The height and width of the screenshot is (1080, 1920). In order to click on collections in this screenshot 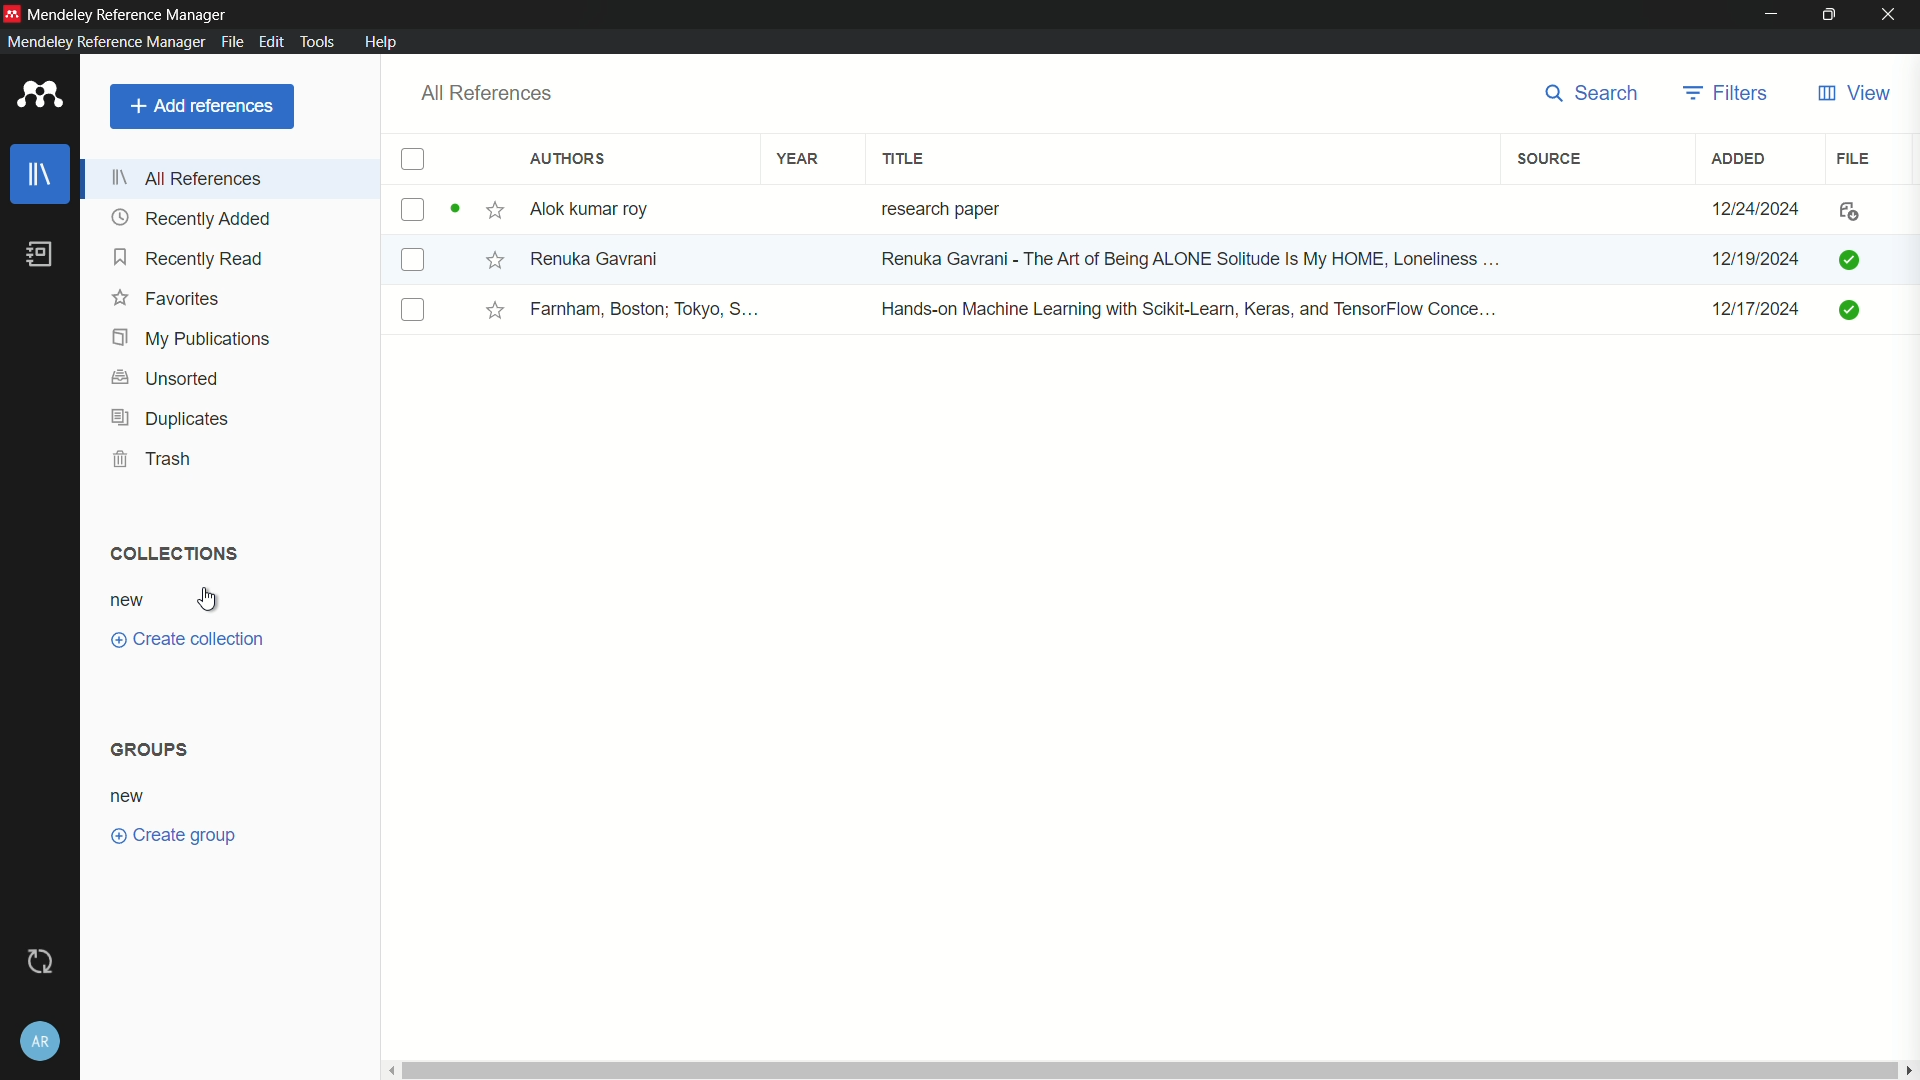, I will do `click(173, 555)`.